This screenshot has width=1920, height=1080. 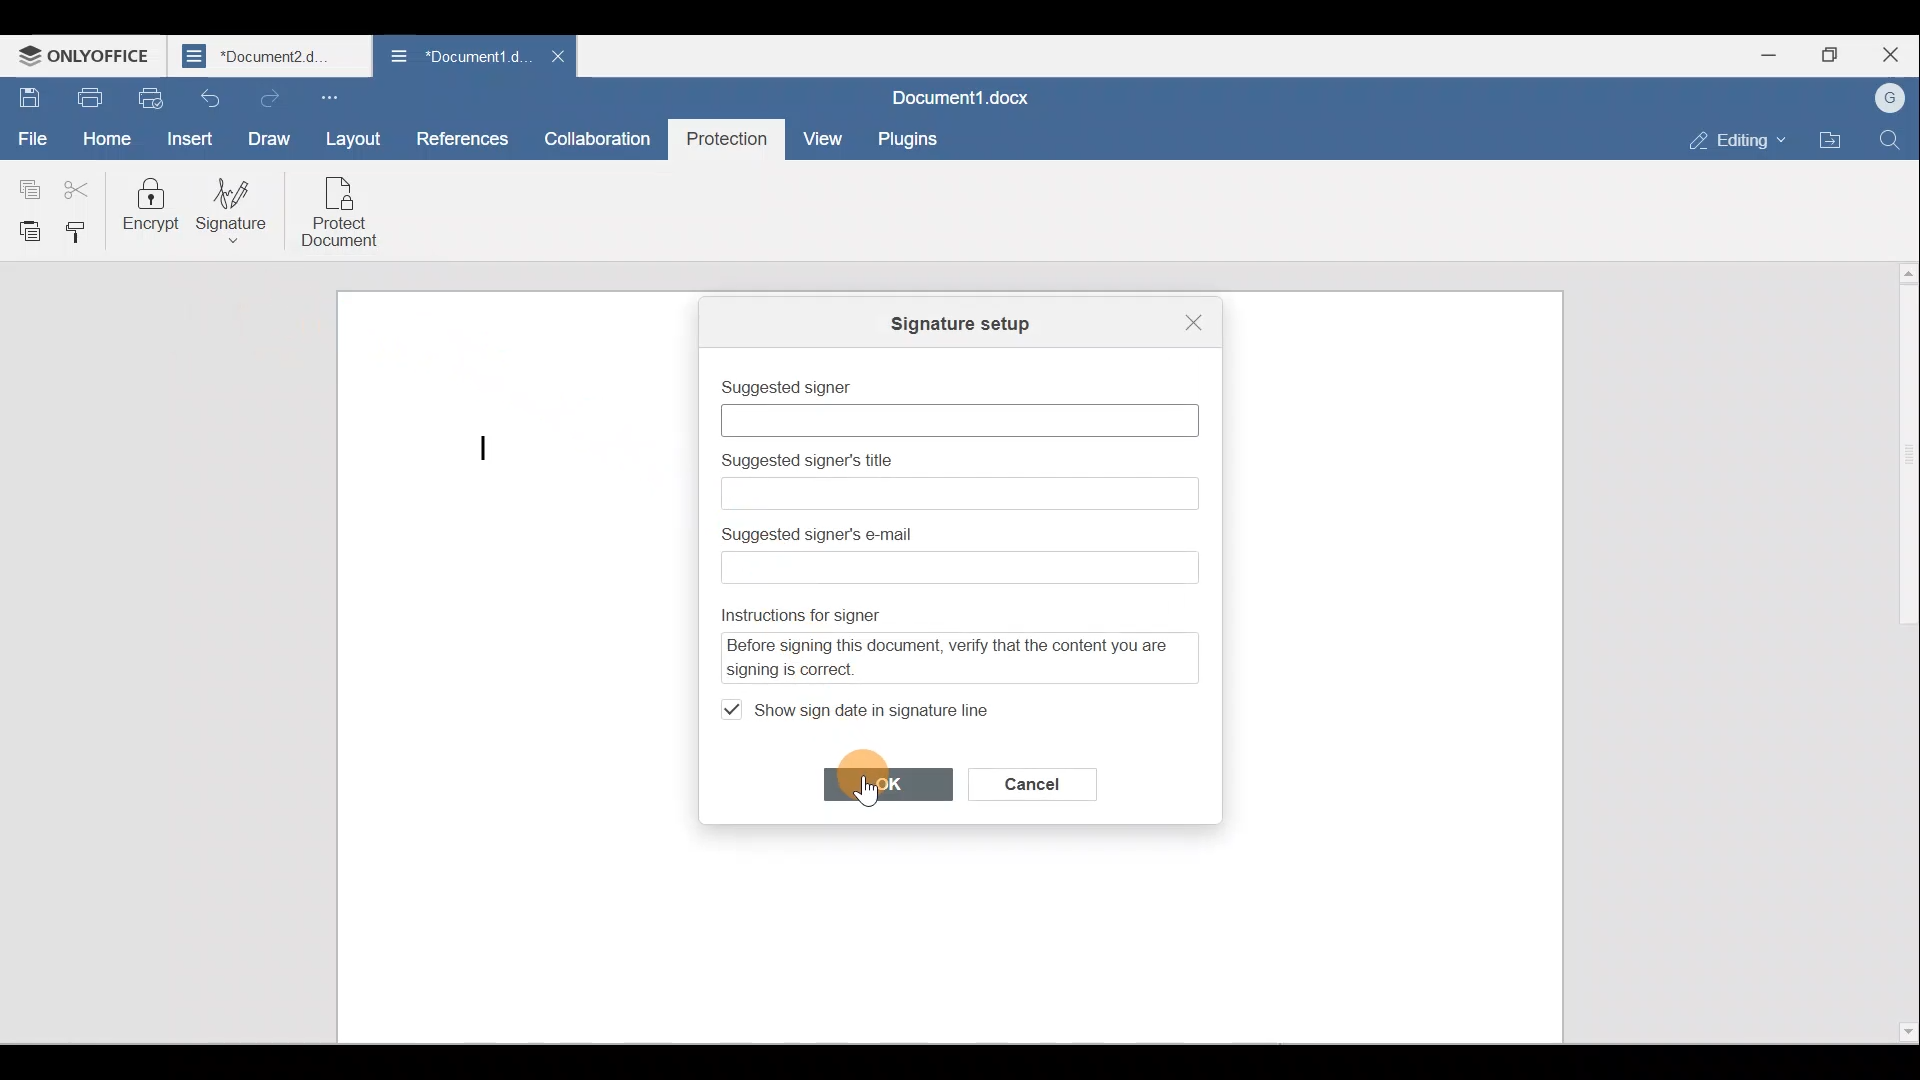 I want to click on Instructions for signer - Before signing this document, verify that the content you are signing is correct., so click(x=961, y=650).